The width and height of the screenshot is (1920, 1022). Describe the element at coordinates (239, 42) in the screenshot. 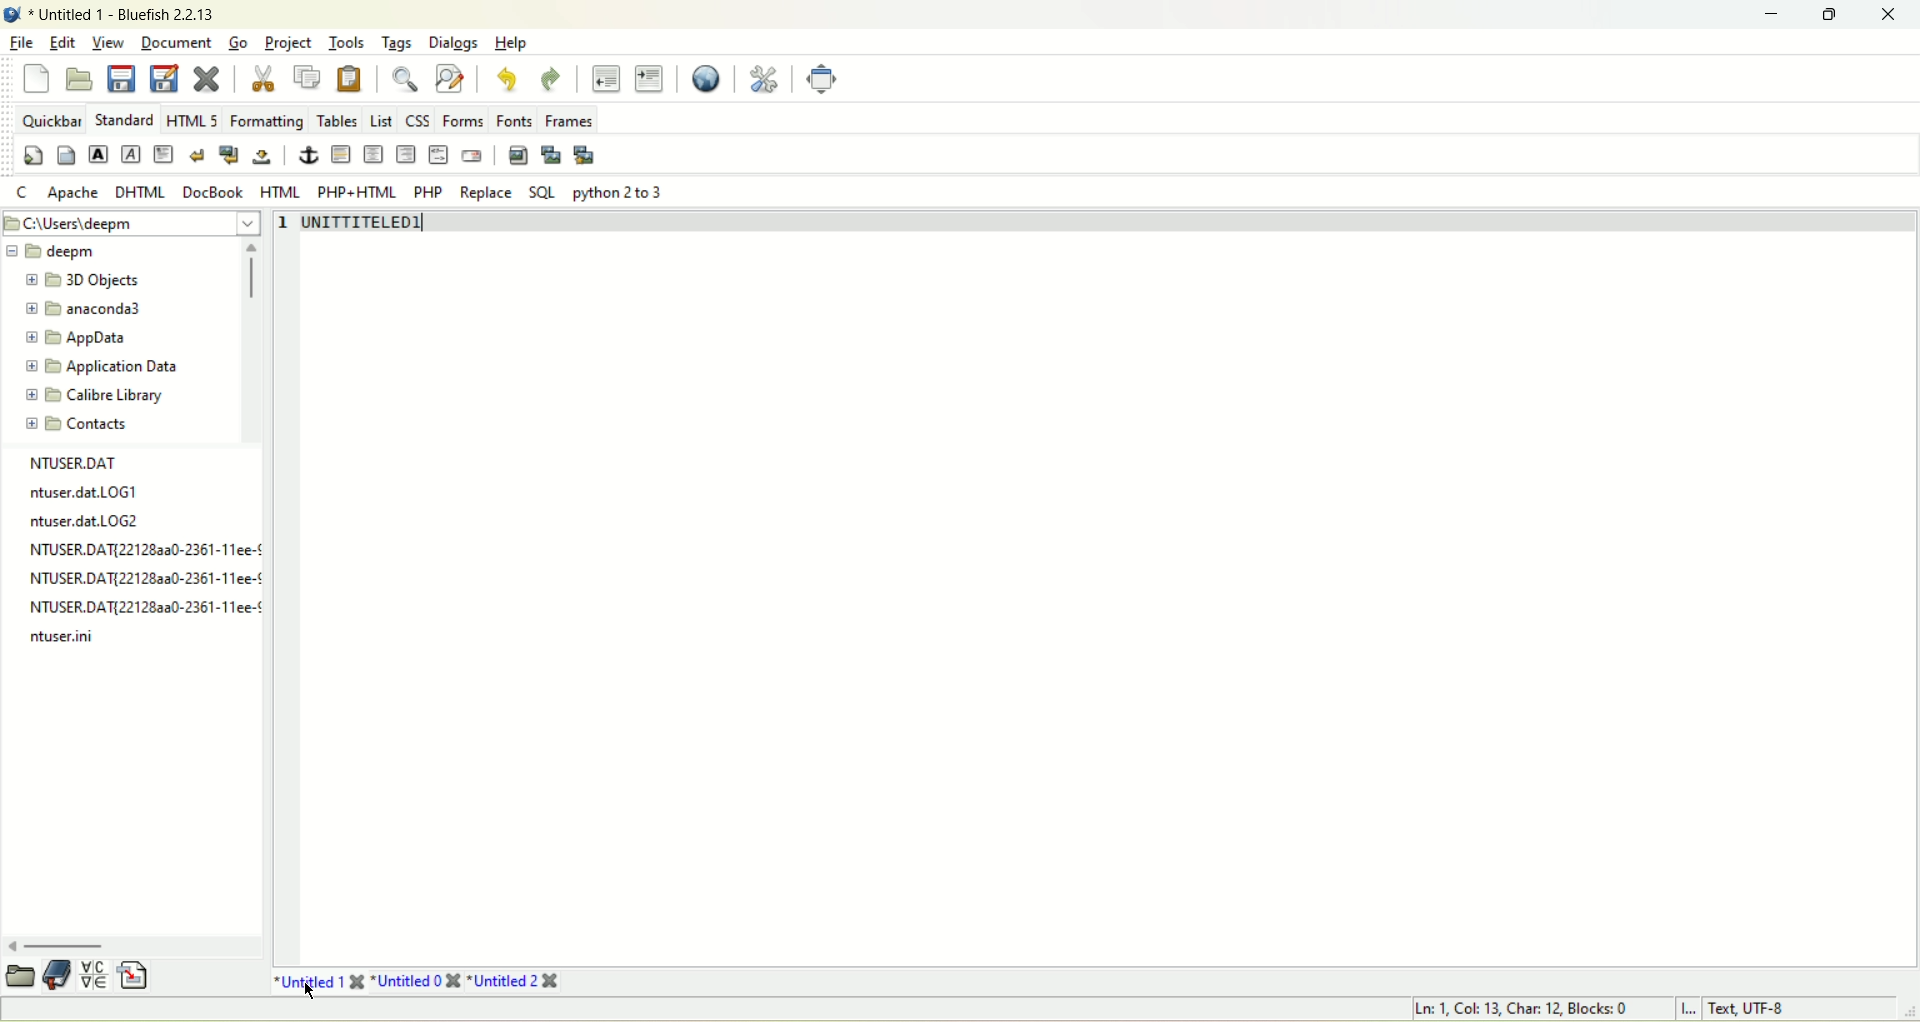

I see `go` at that location.